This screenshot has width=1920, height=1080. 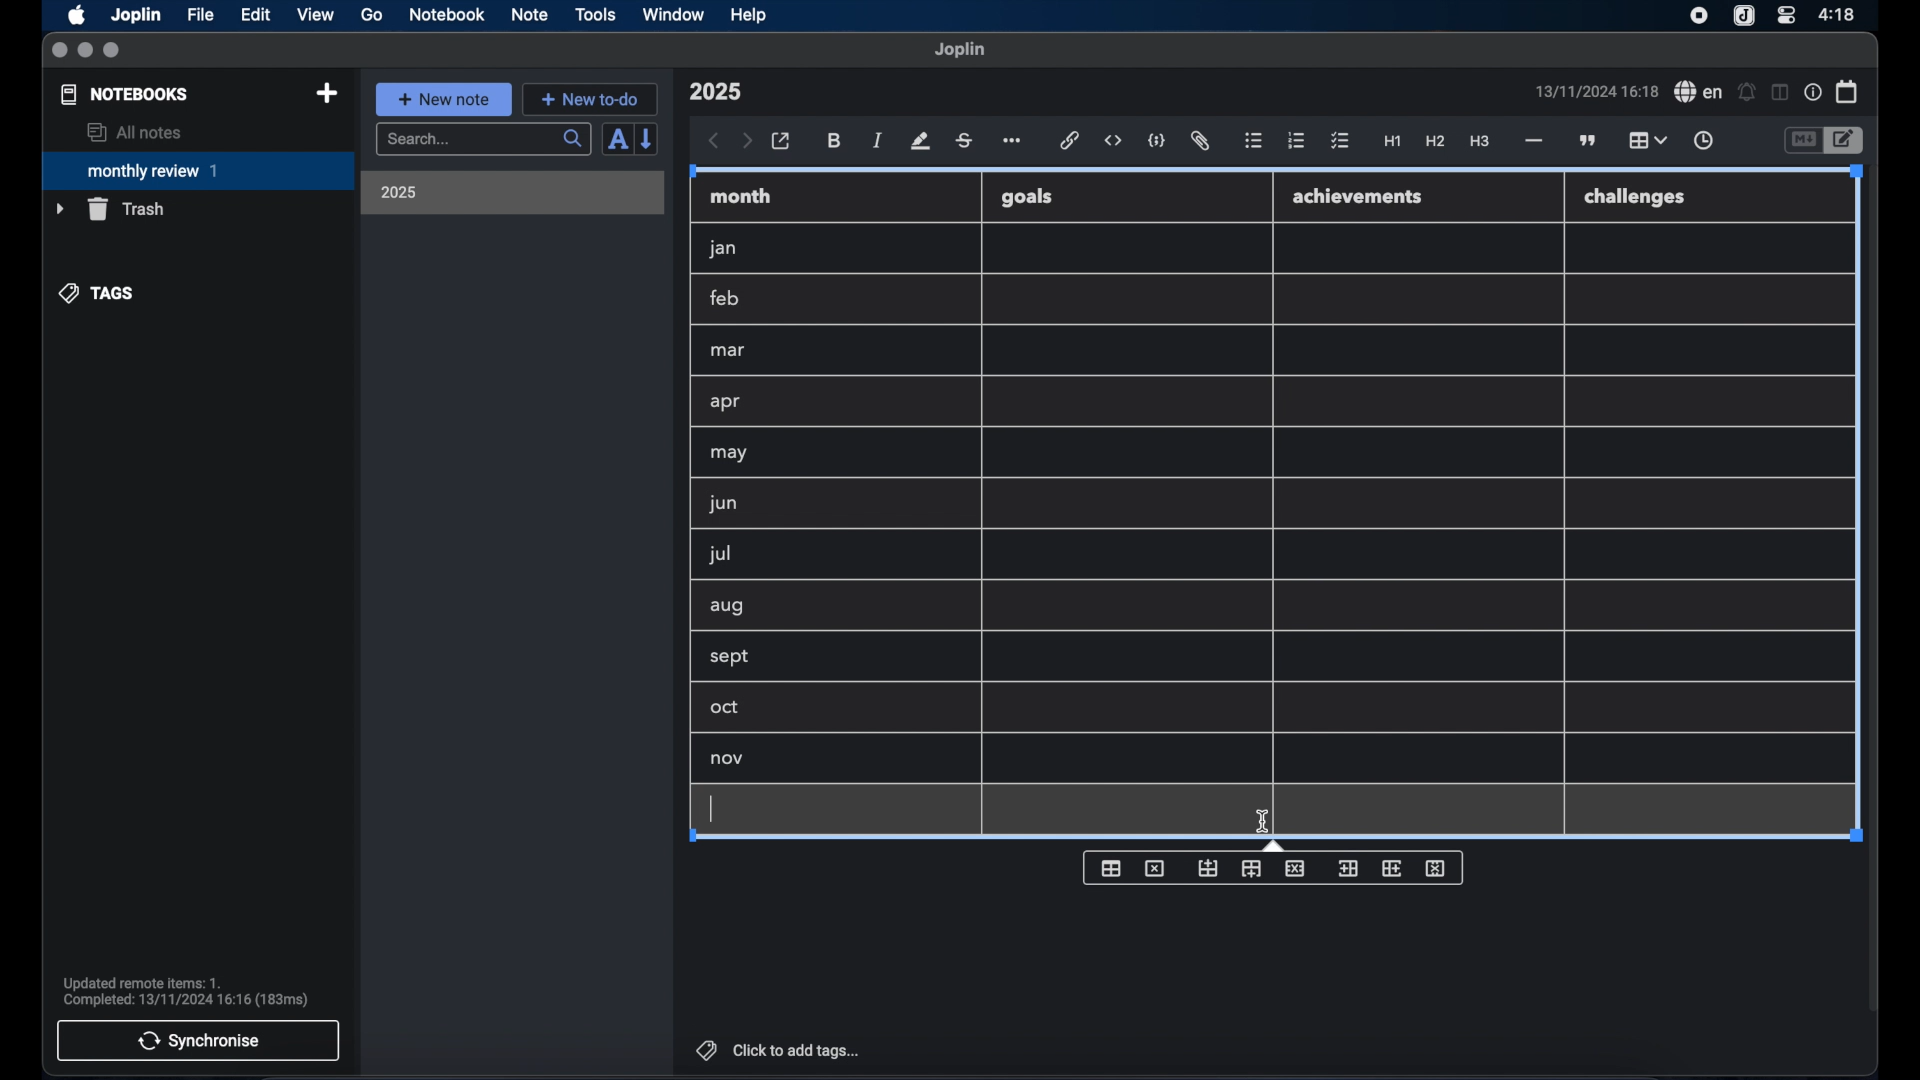 I want to click on trash, so click(x=110, y=209).